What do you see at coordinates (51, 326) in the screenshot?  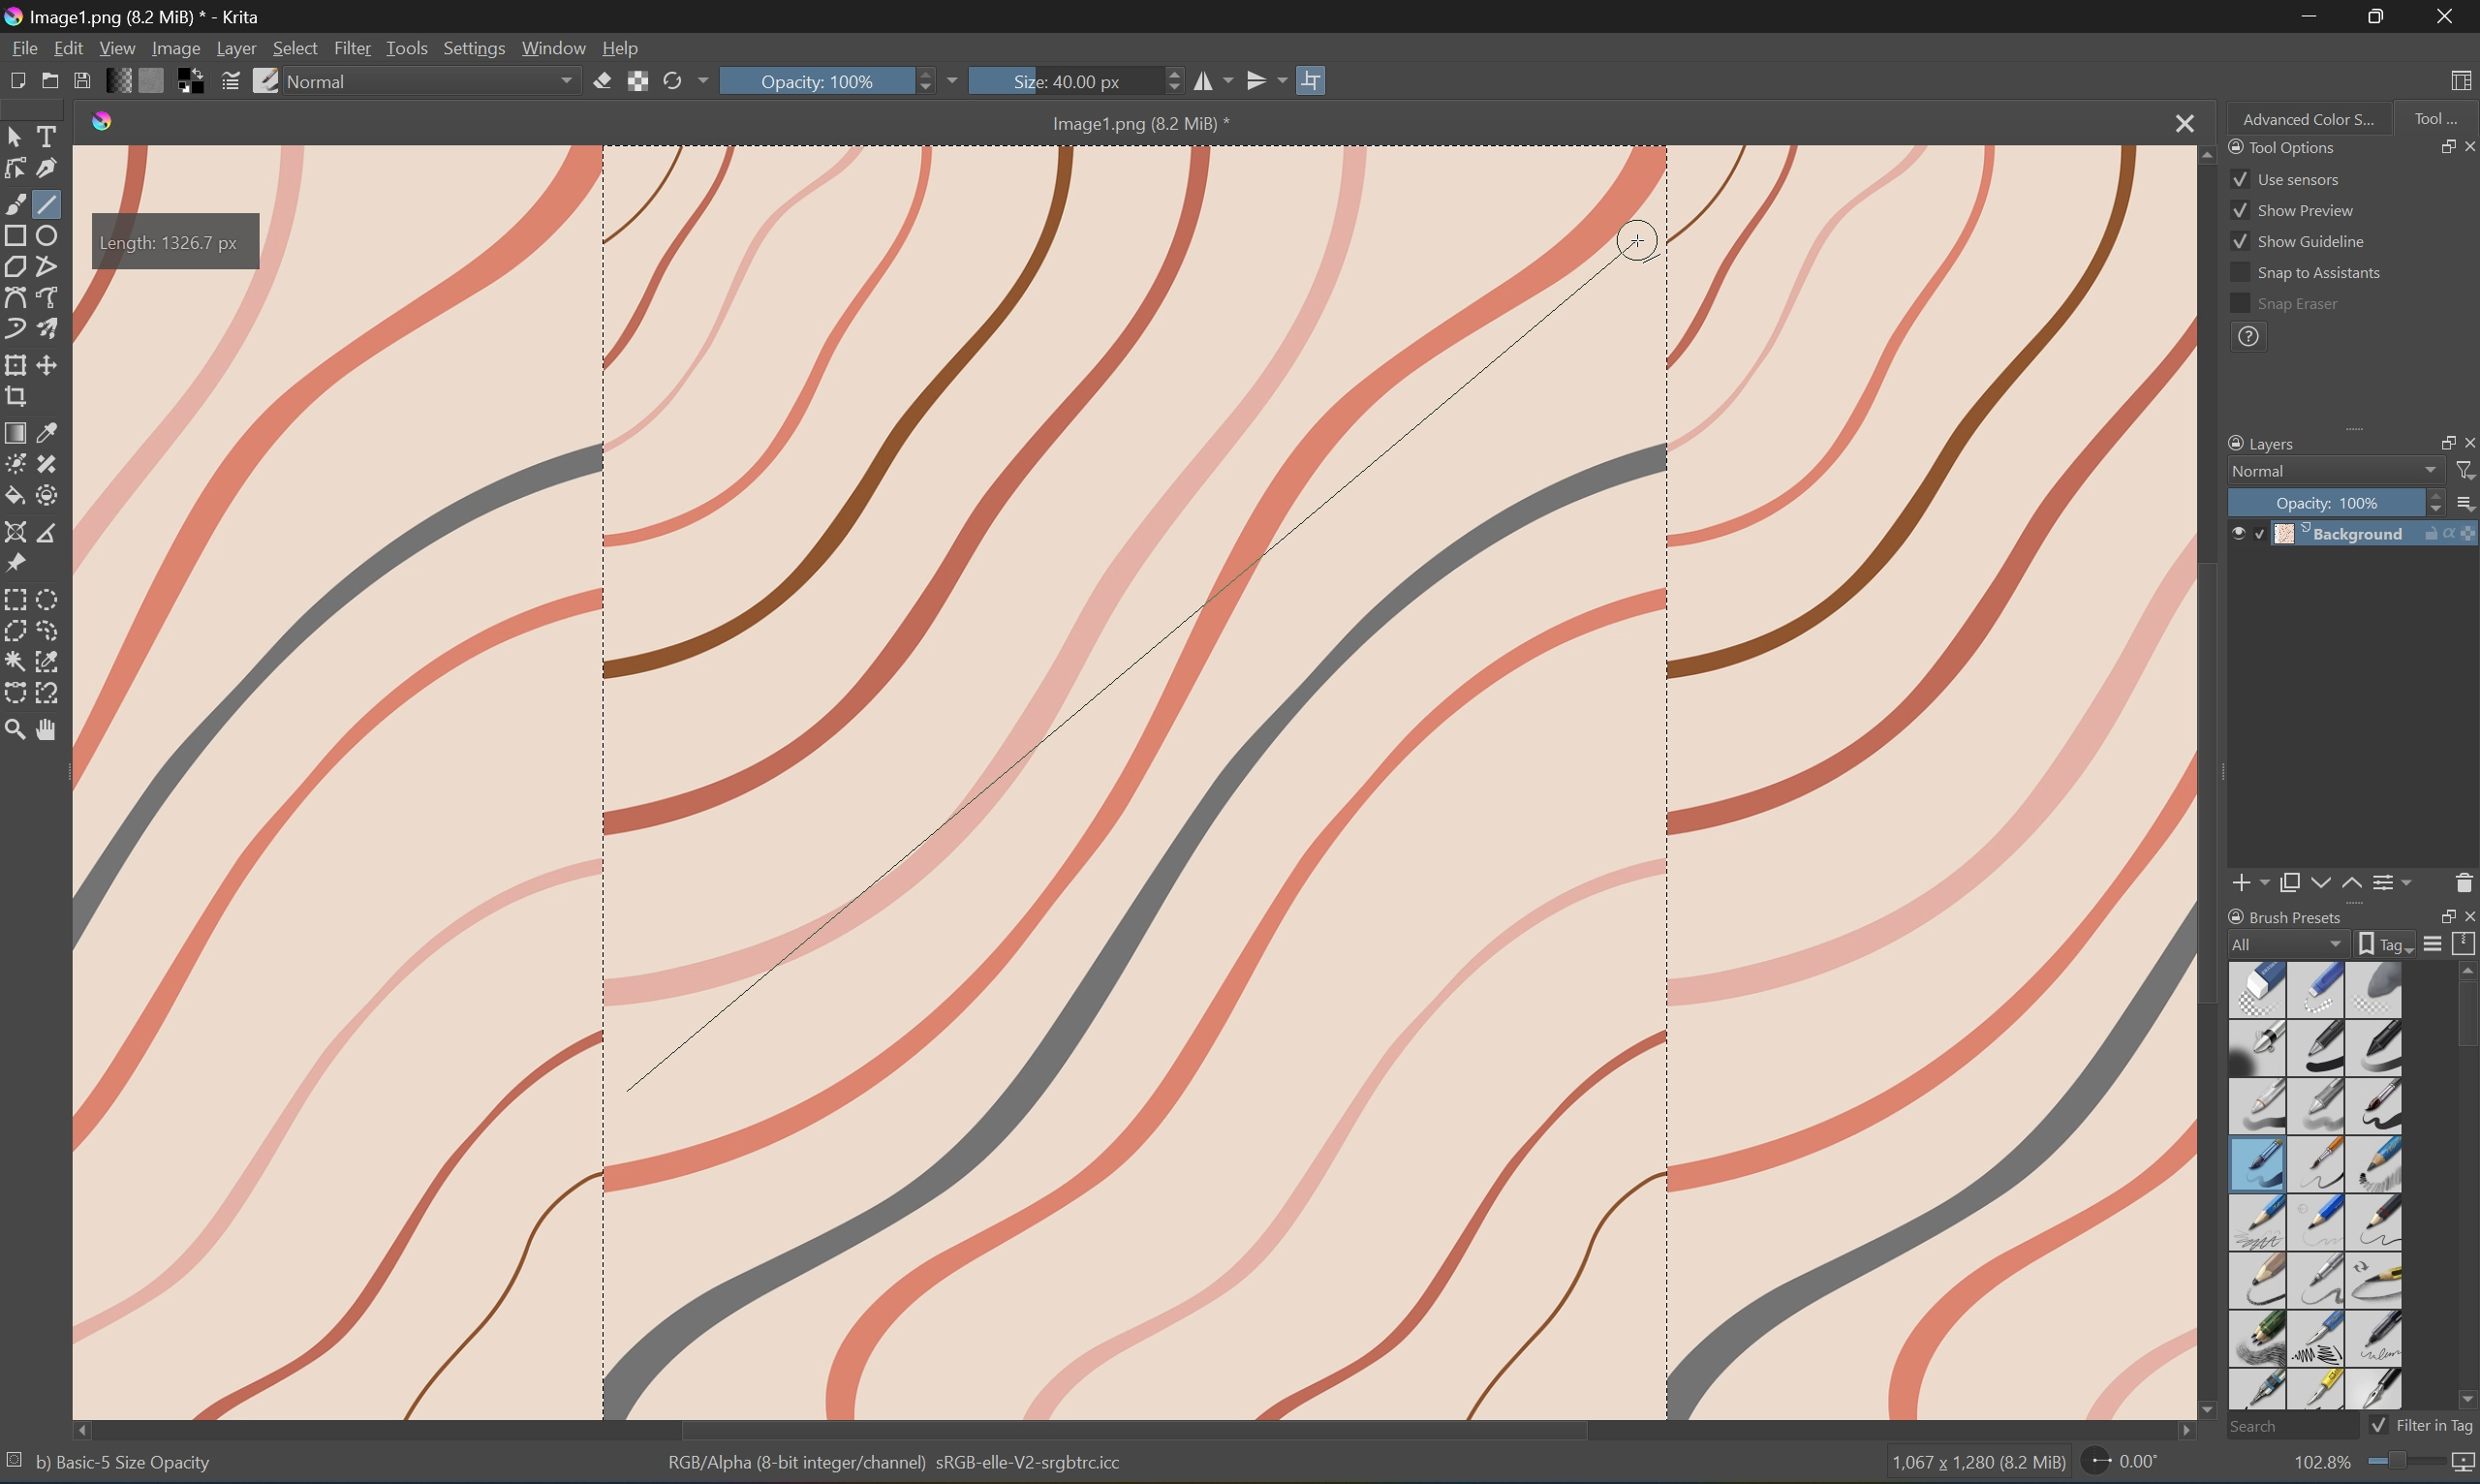 I see `Multibrush tool` at bounding box center [51, 326].